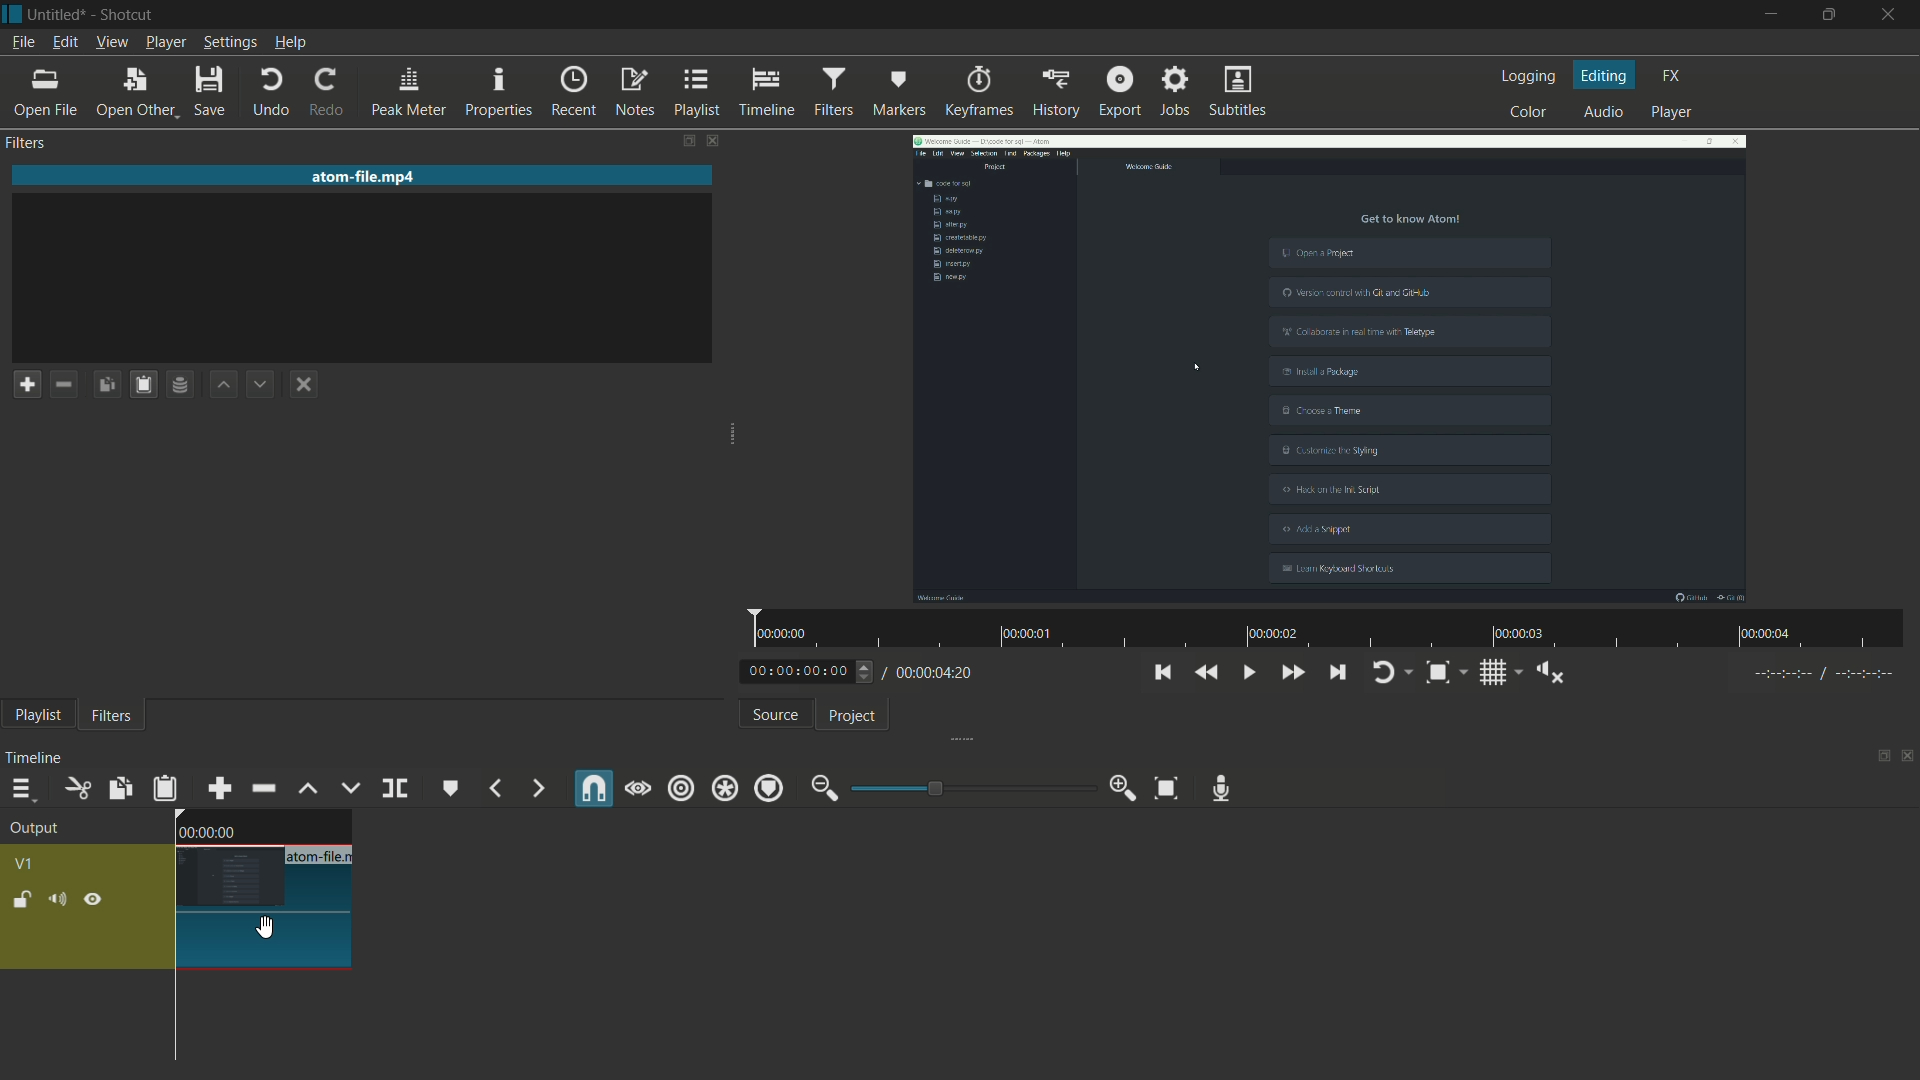 This screenshot has width=1920, height=1080. What do you see at coordinates (694, 91) in the screenshot?
I see `playlist` at bounding box center [694, 91].